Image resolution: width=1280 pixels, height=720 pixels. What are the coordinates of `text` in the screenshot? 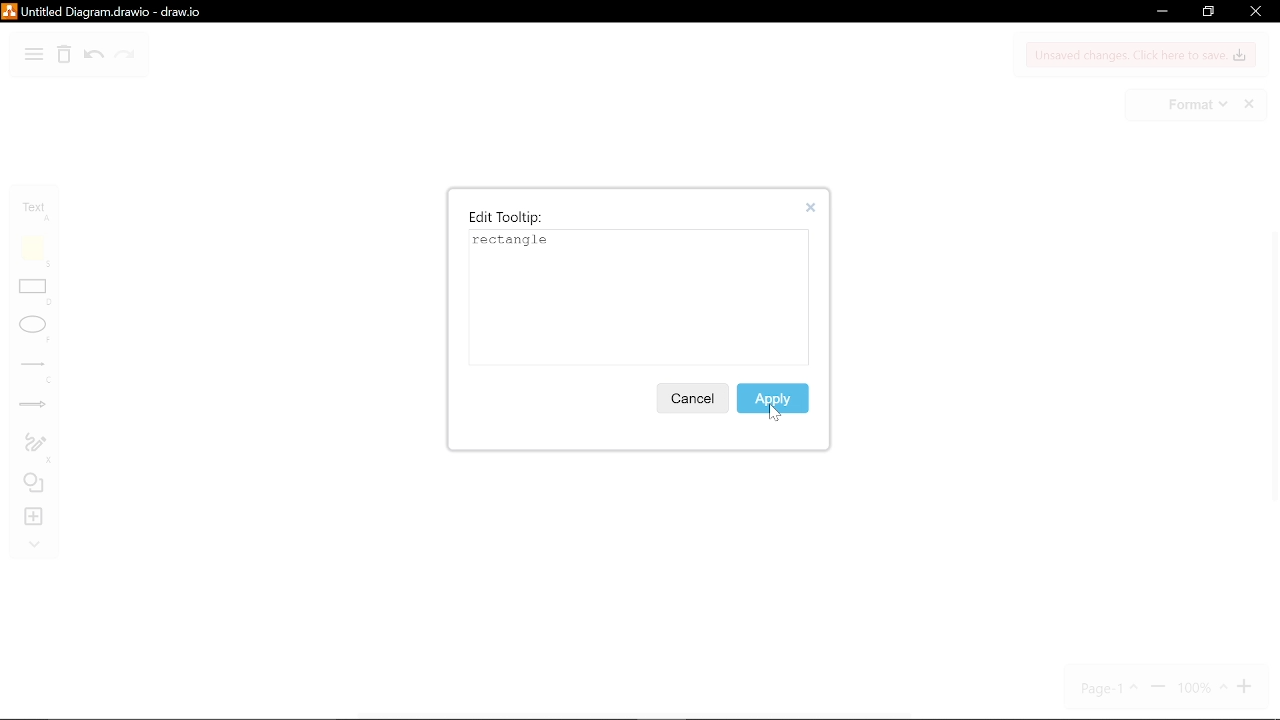 It's located at (38, 211).